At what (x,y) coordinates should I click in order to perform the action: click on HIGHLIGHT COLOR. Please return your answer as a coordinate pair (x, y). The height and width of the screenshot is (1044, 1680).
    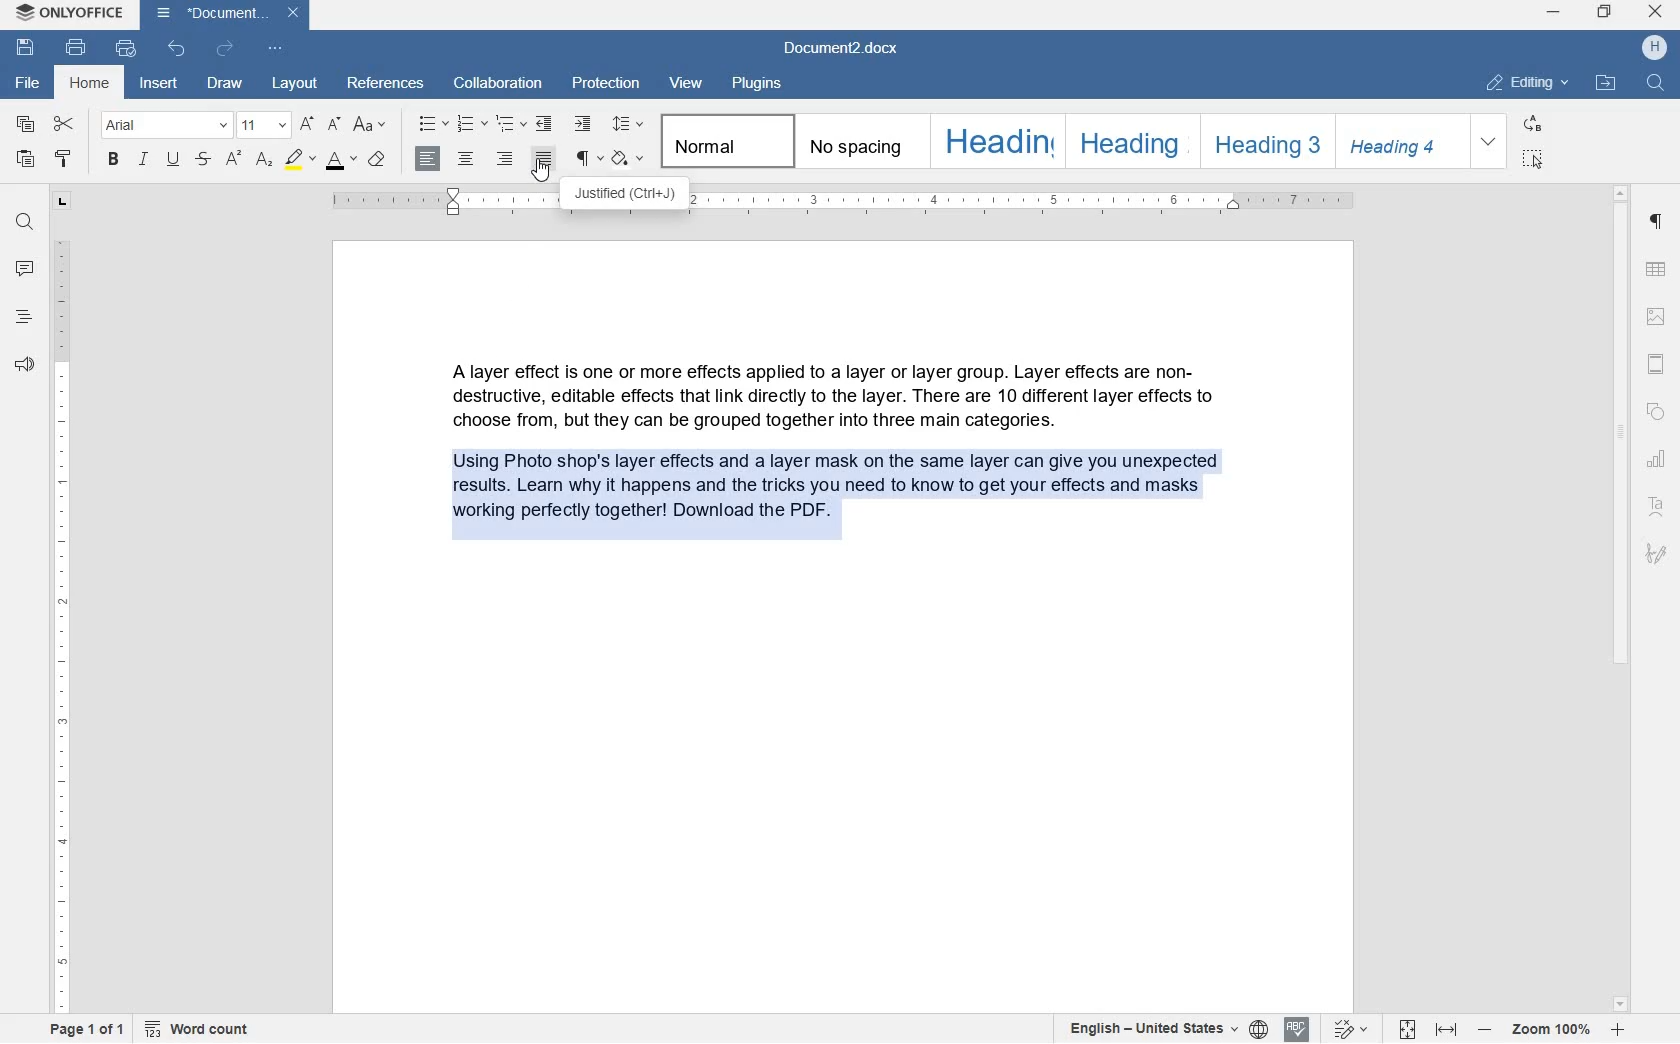
    Looking at the image, I should click on (298, 159).